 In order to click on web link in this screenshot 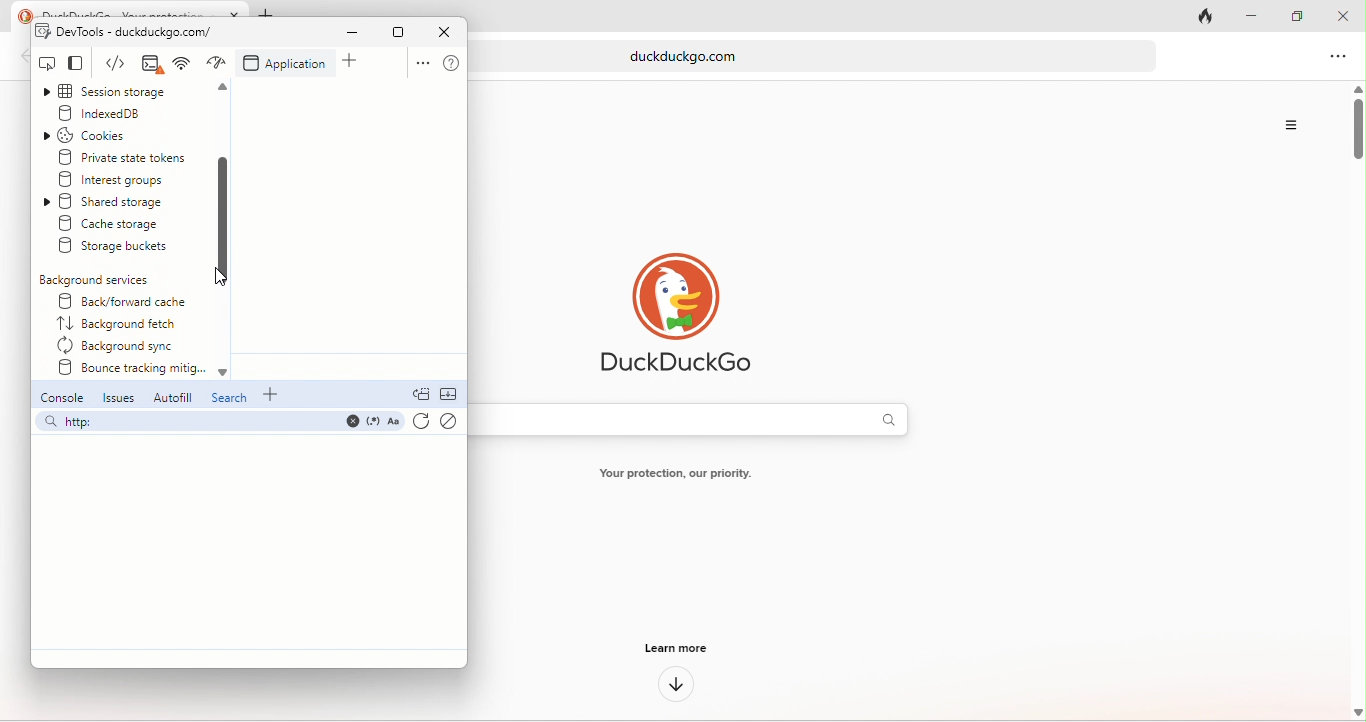, I will do `click(822, 55)`.